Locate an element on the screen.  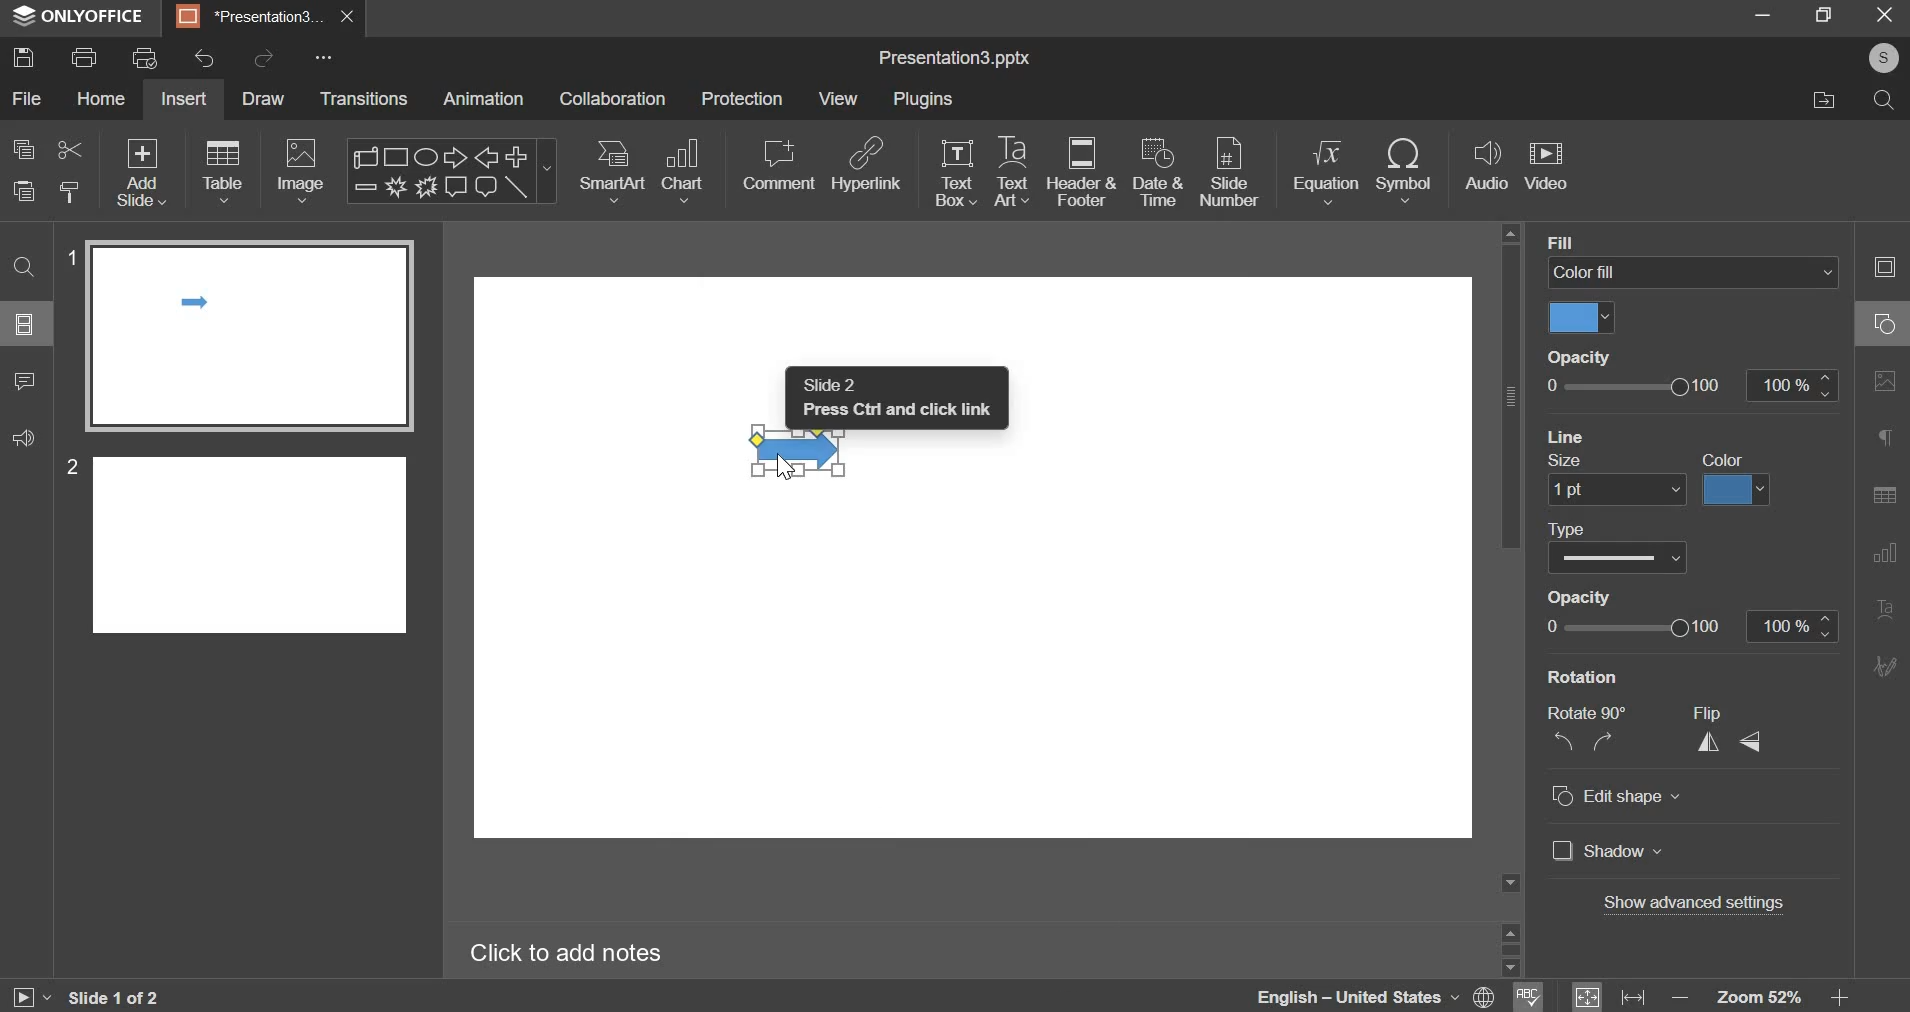
date & time is located at coordinates (1158, 171).